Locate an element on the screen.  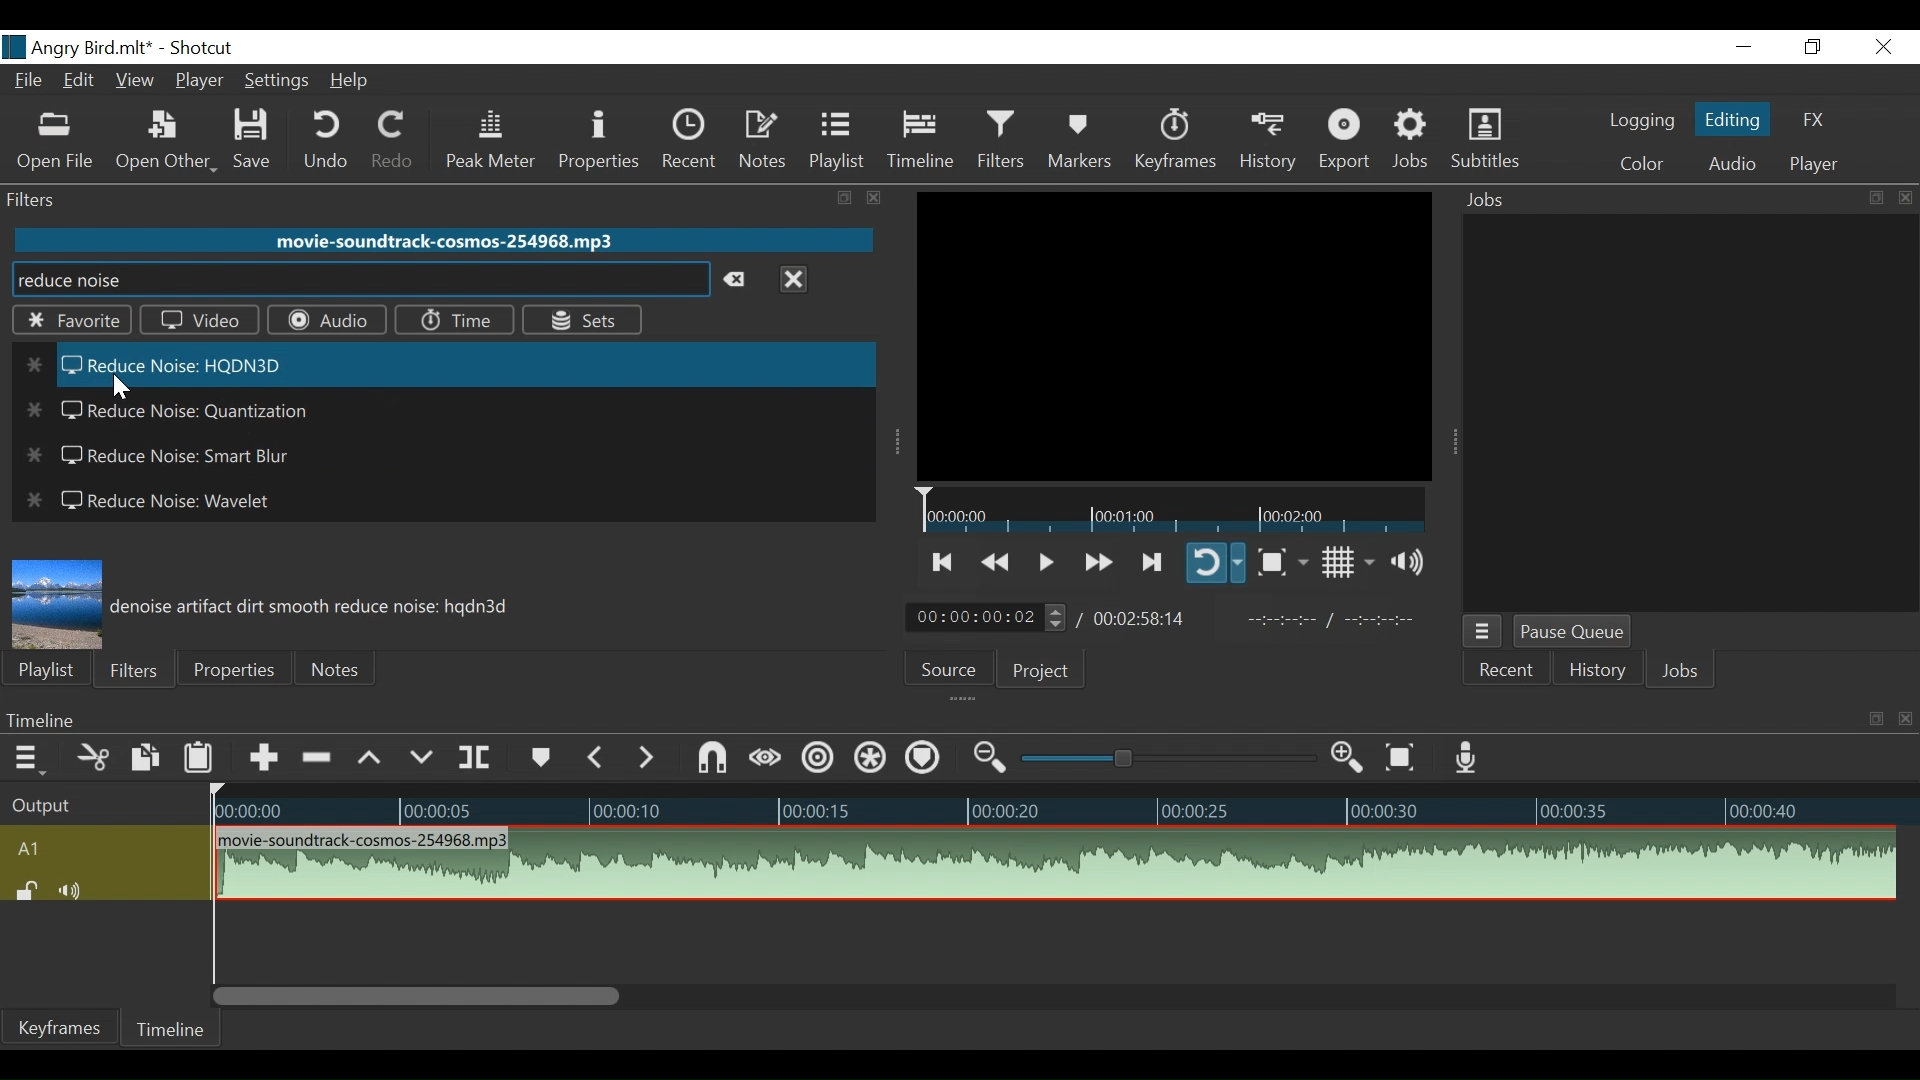
View is located at coordinates (135, 83).